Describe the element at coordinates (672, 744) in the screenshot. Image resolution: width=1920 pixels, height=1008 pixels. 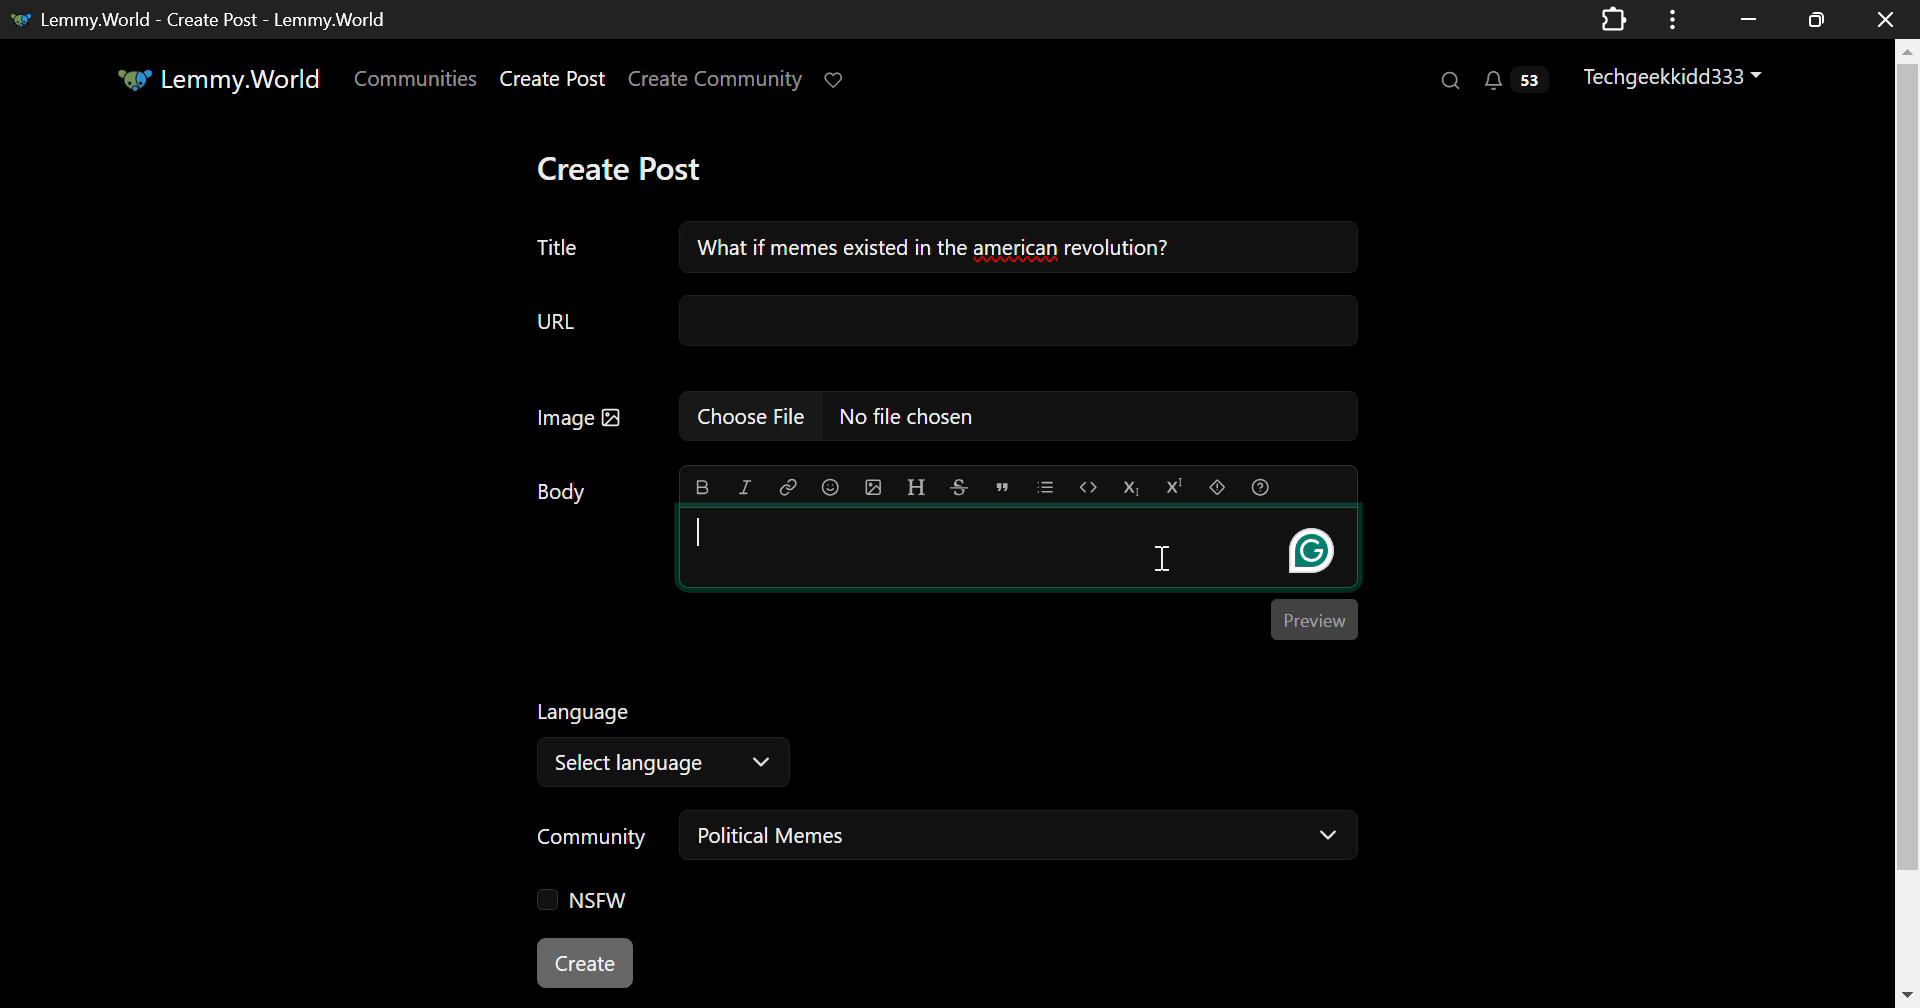
I see `Select Language` at that location.